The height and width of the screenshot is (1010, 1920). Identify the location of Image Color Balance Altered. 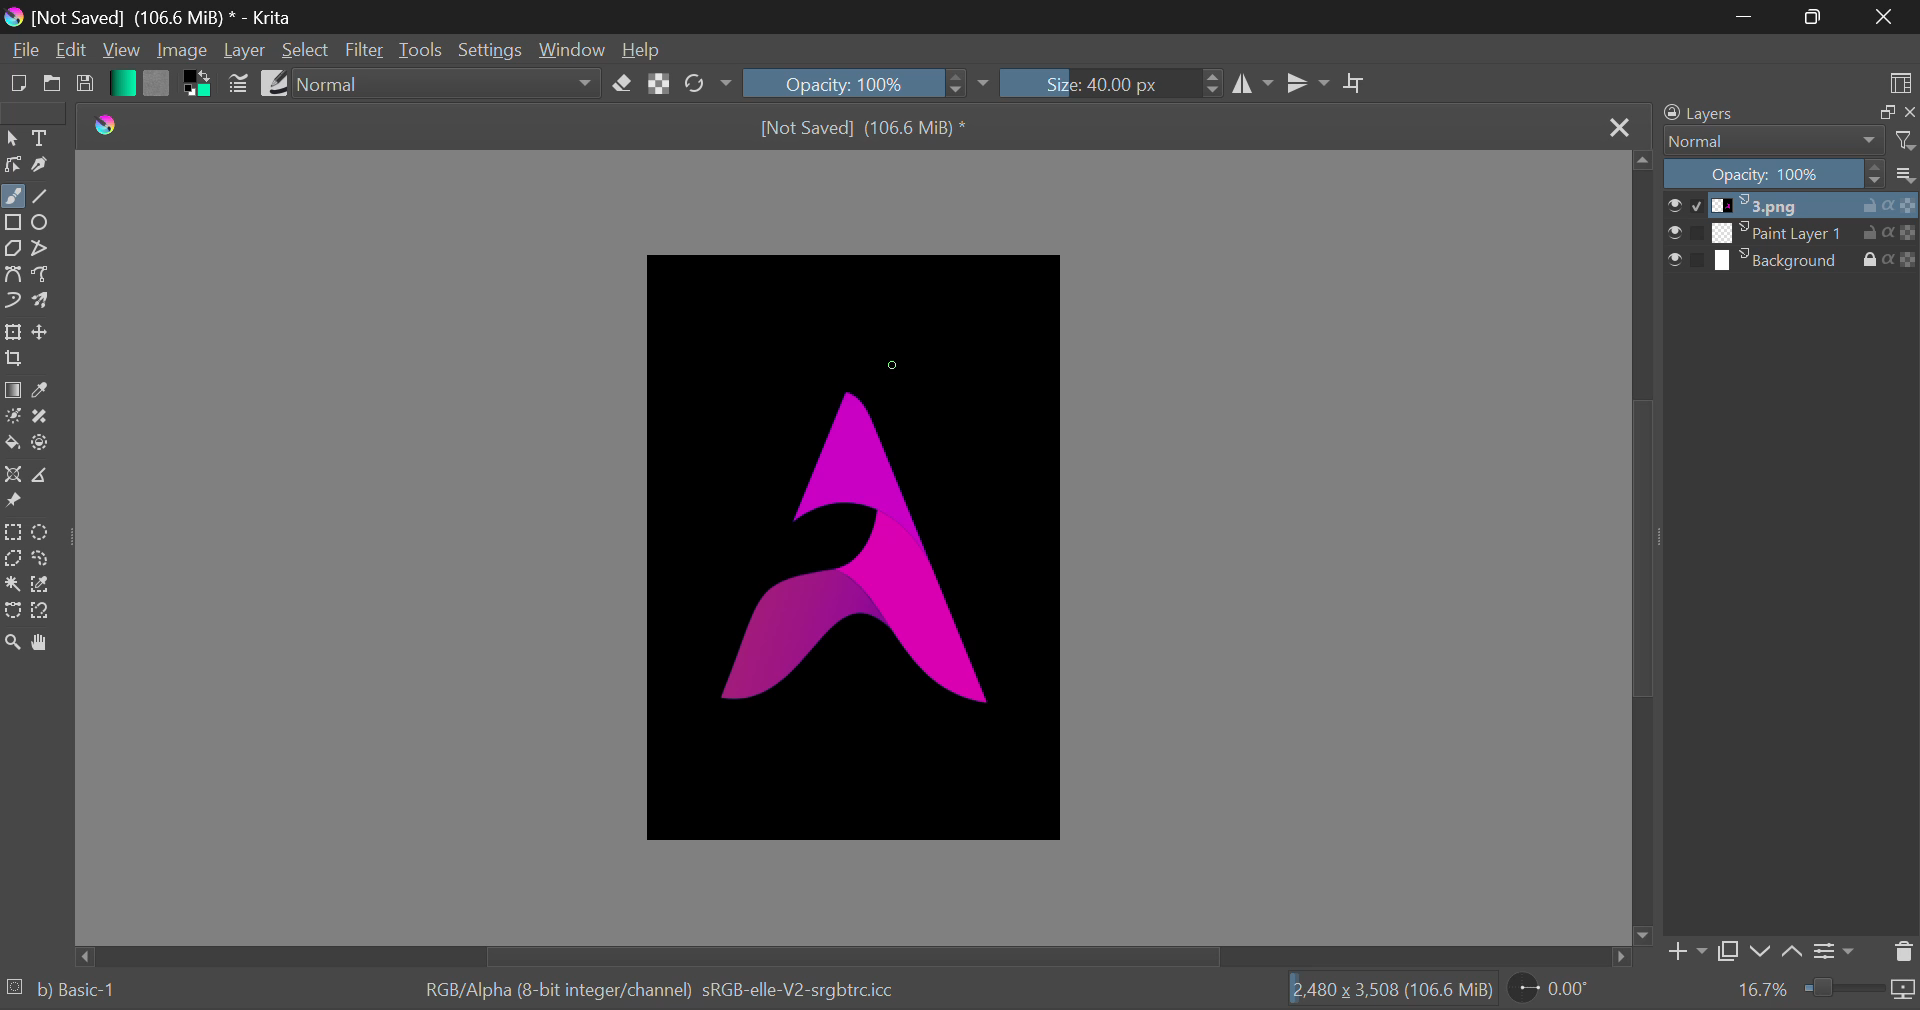
(852, 551).